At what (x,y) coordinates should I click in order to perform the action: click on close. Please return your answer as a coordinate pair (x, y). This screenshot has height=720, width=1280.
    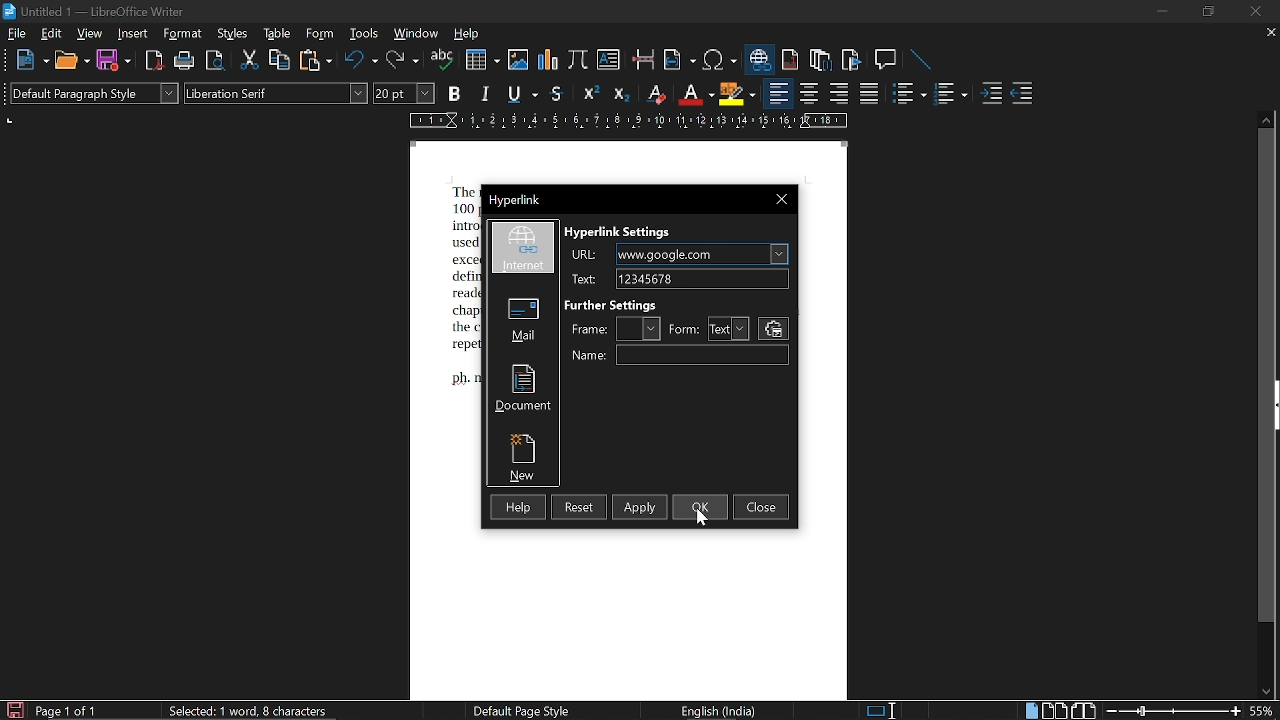
    Looking at the image, I should click on (761, 507).